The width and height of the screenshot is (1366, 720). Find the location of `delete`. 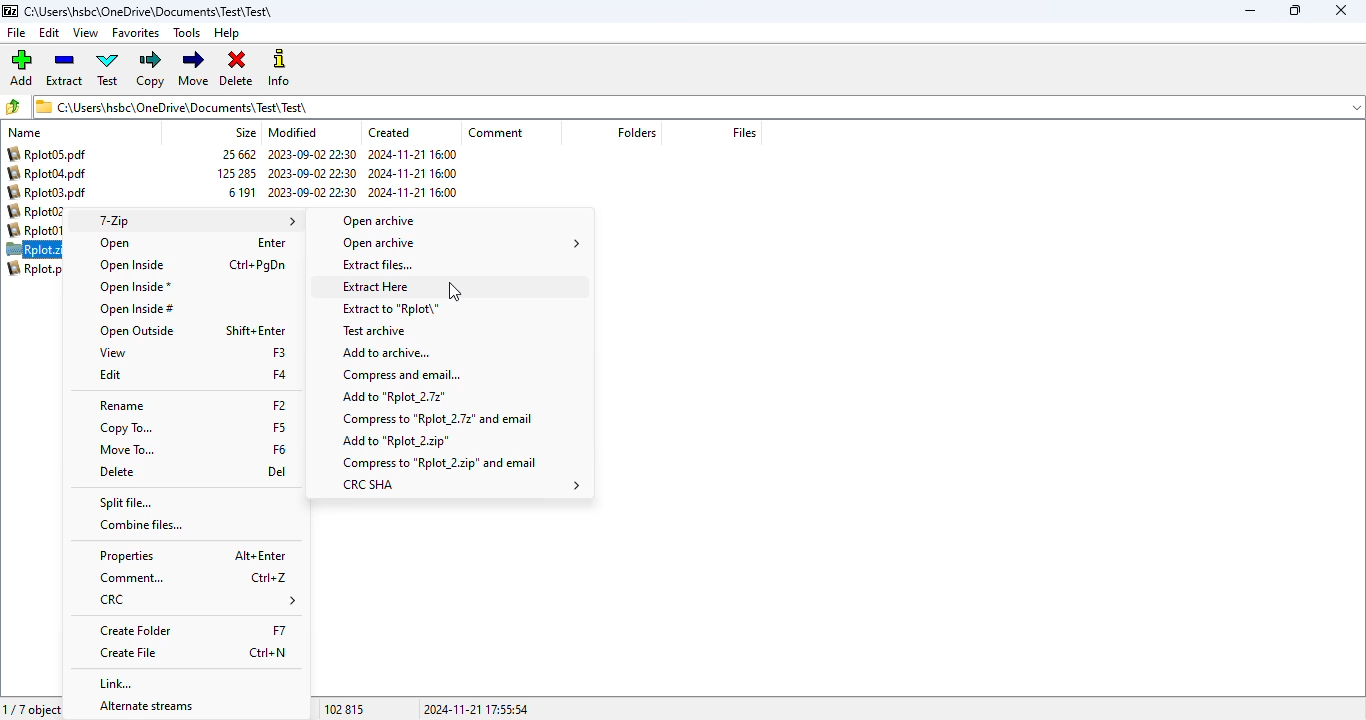

delete is located at coordinates (236, 69).